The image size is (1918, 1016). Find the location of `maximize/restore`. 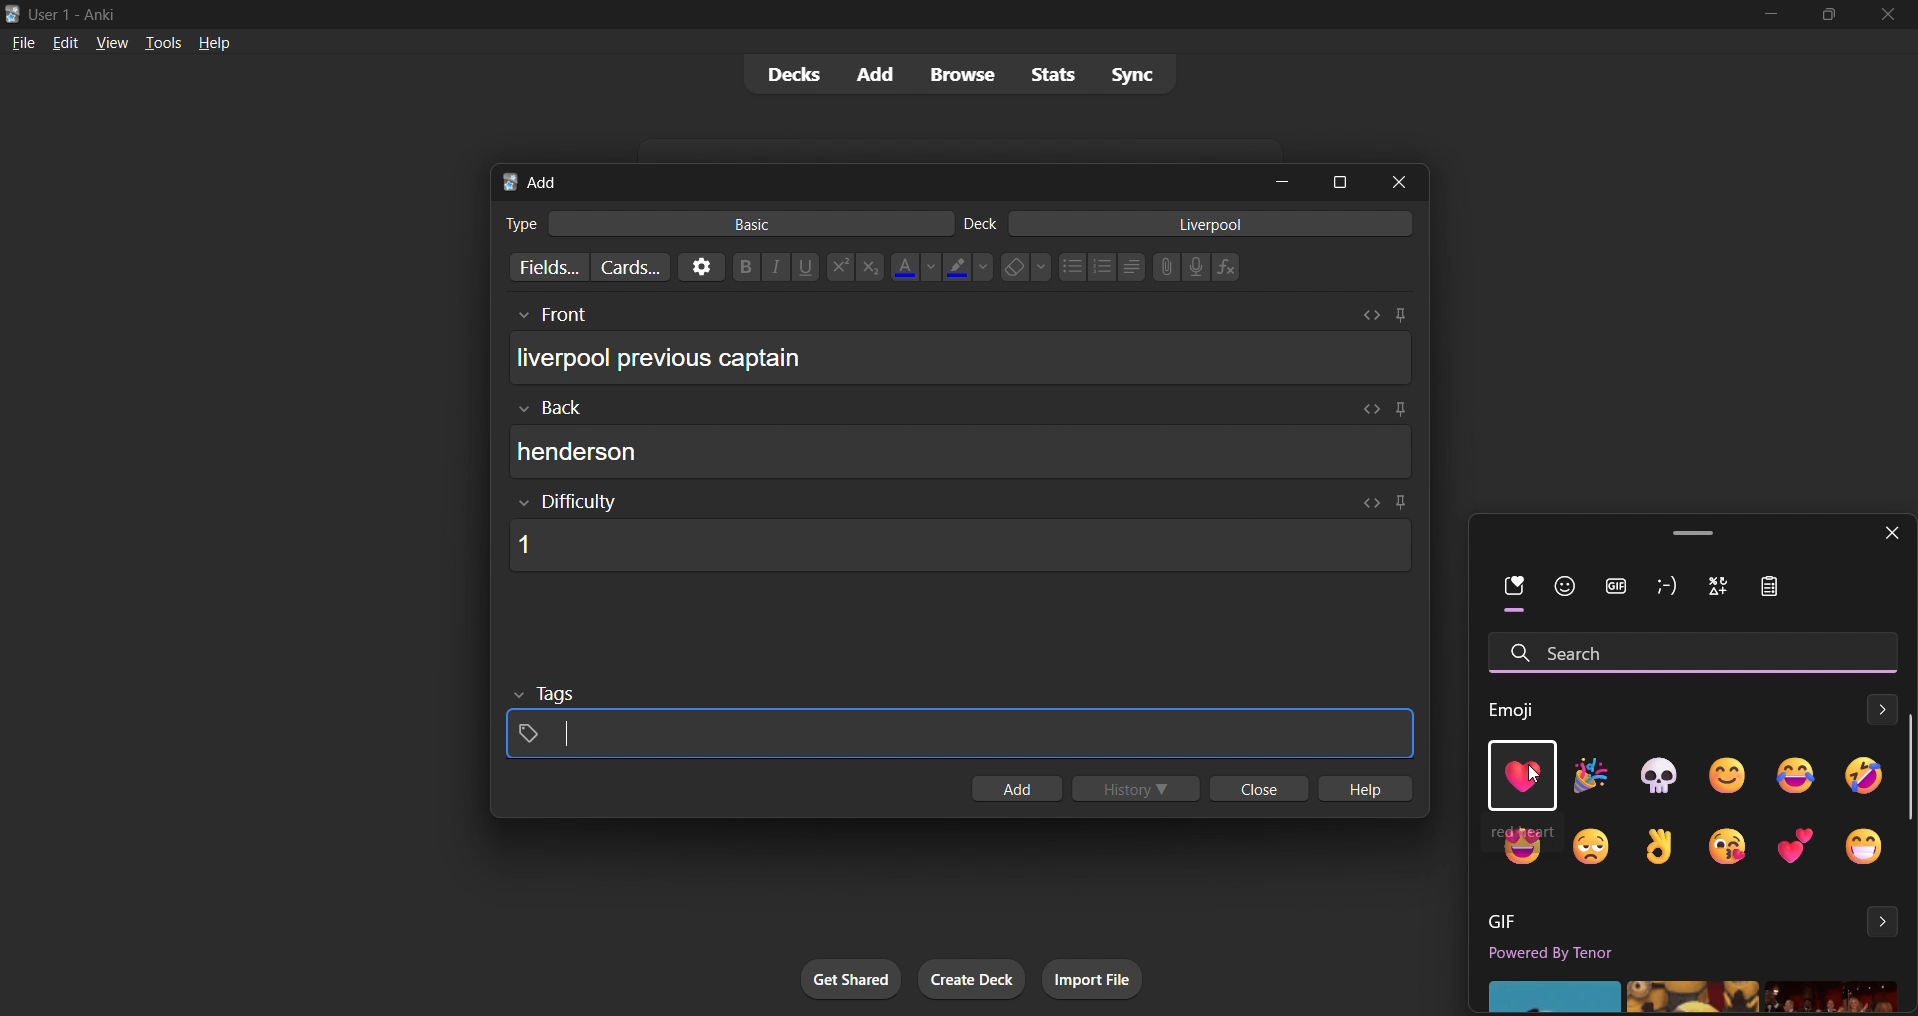

maximize/restore is located at coordinates (1829, 15).